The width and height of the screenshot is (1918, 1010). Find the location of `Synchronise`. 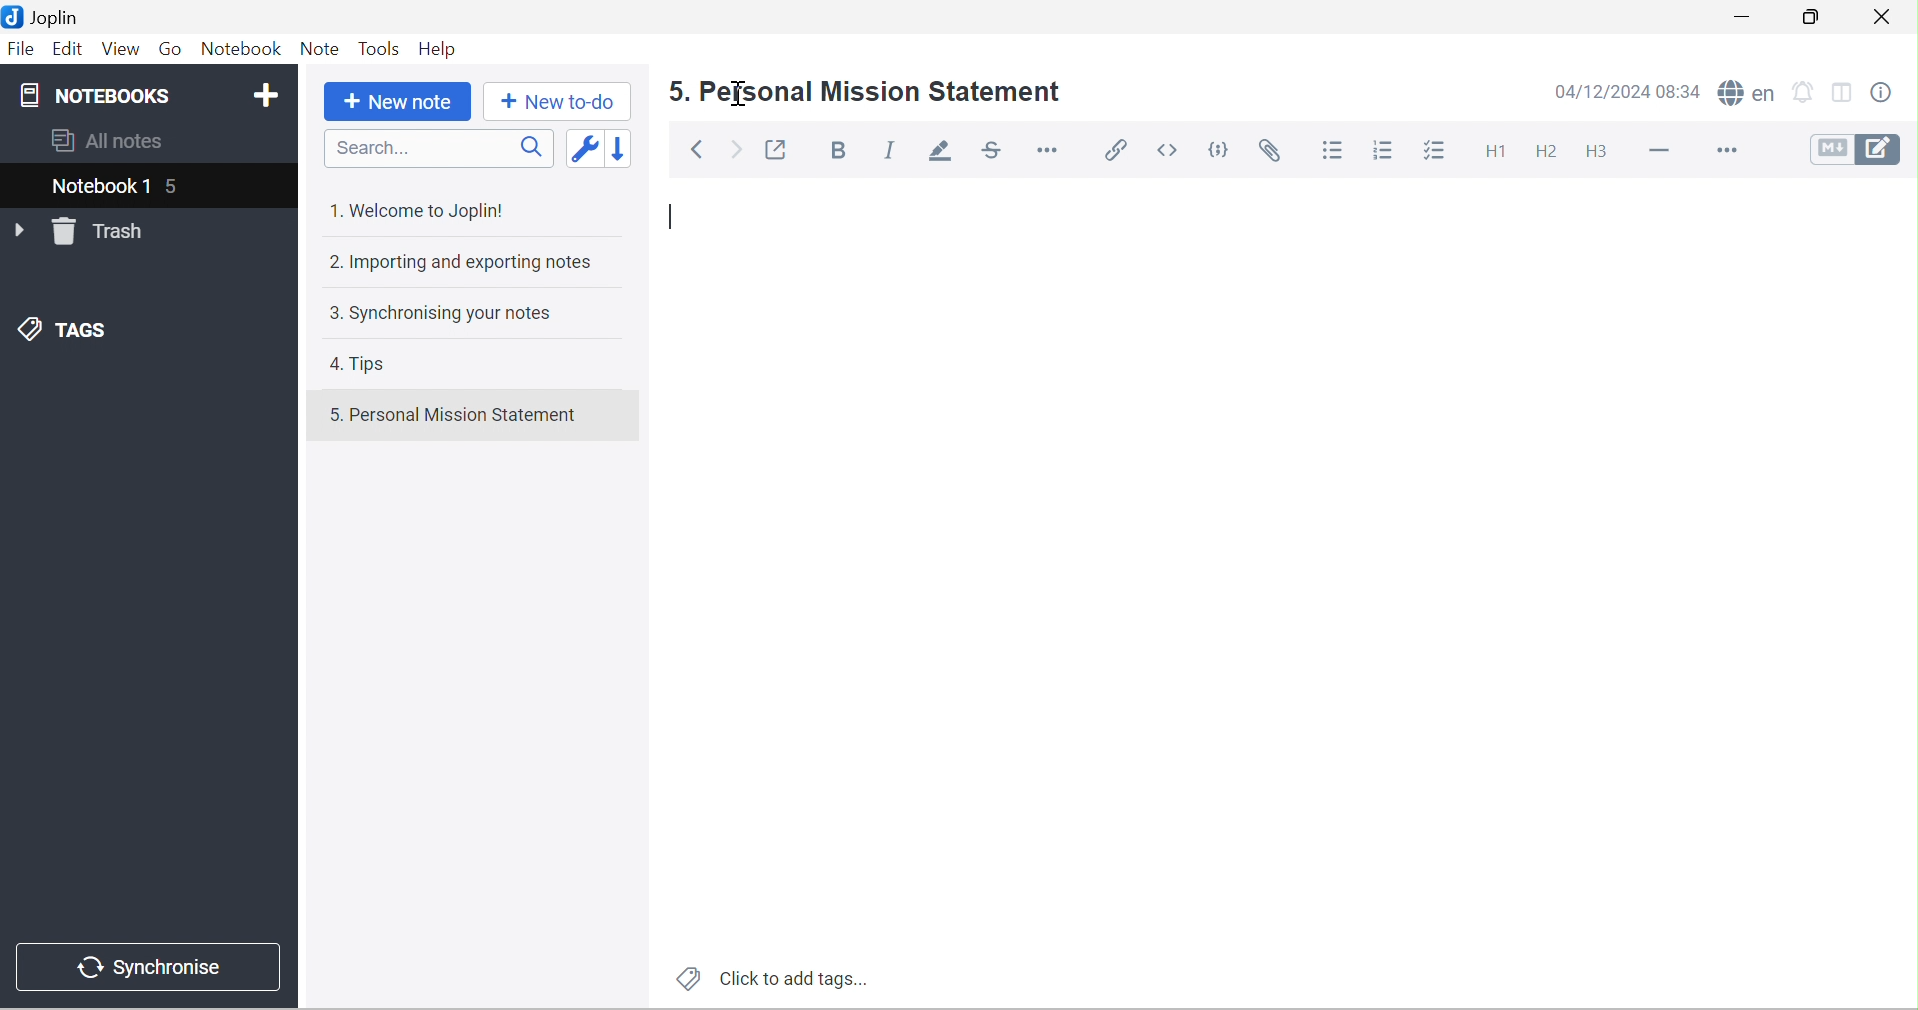

Synchronise is located at coordinates (148, 967).